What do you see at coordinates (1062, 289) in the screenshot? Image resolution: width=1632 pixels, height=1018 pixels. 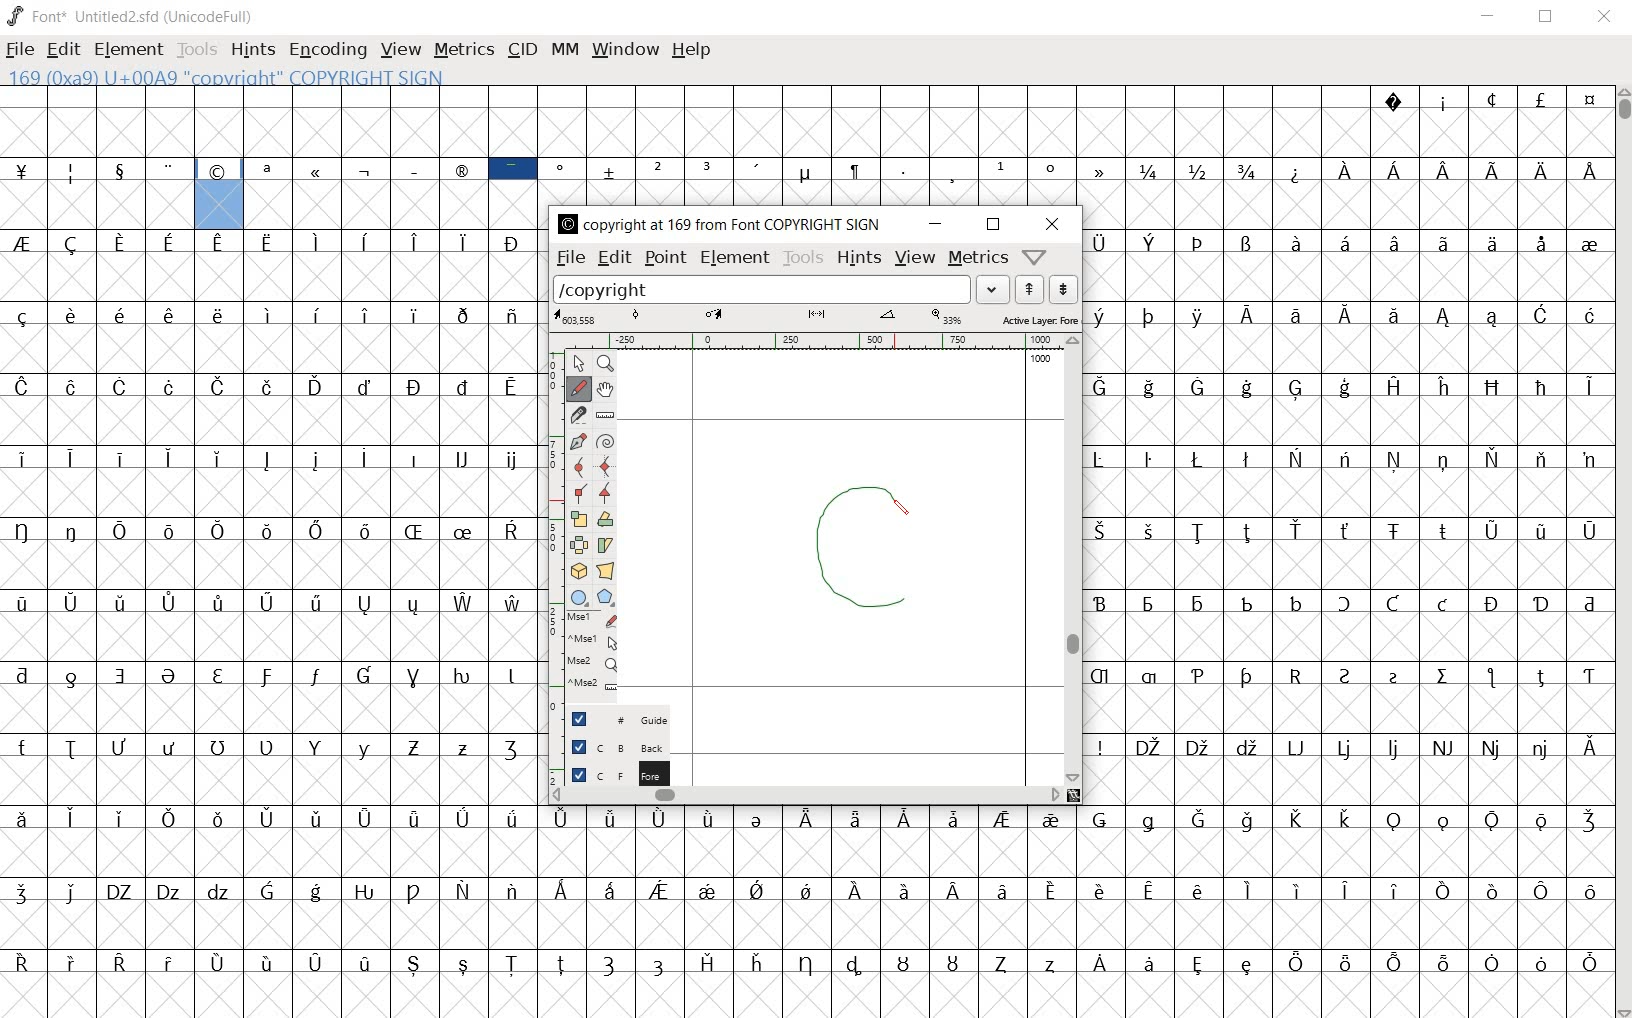 I see `show the previous word on the list` at bounding box center [1062, 289].